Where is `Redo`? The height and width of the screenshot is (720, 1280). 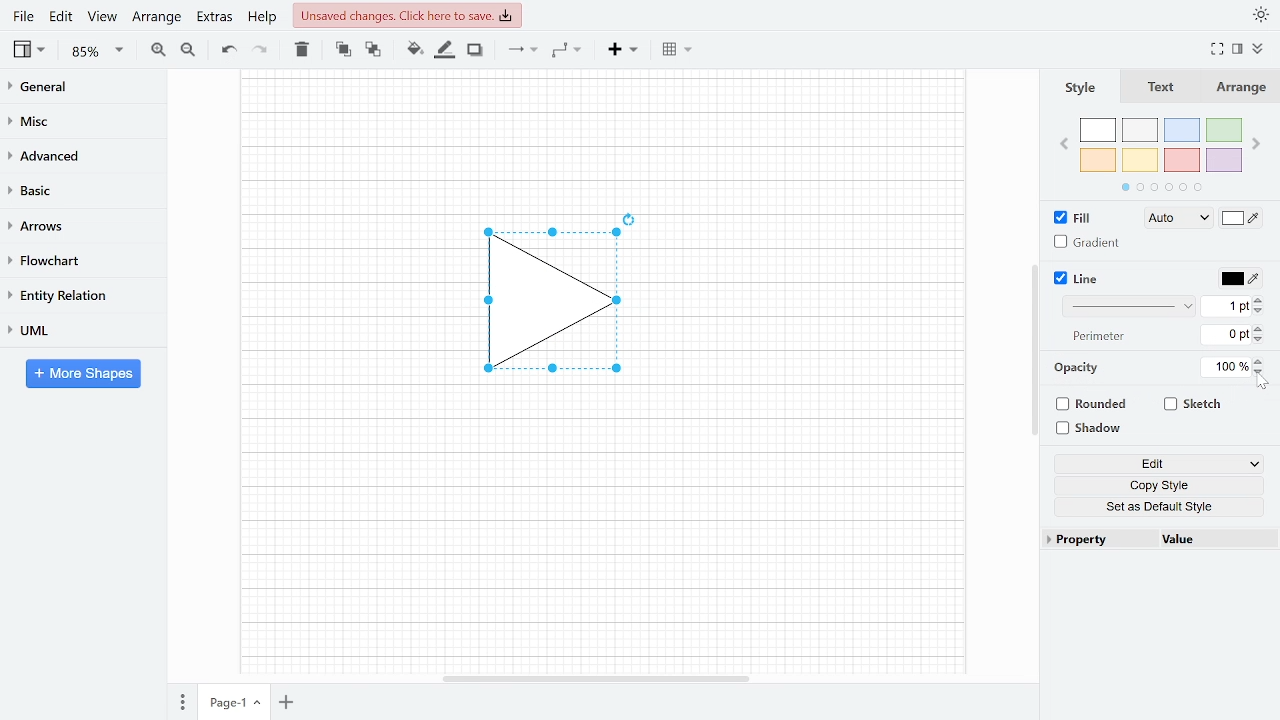 Redo is located at coordinates (258, 48).